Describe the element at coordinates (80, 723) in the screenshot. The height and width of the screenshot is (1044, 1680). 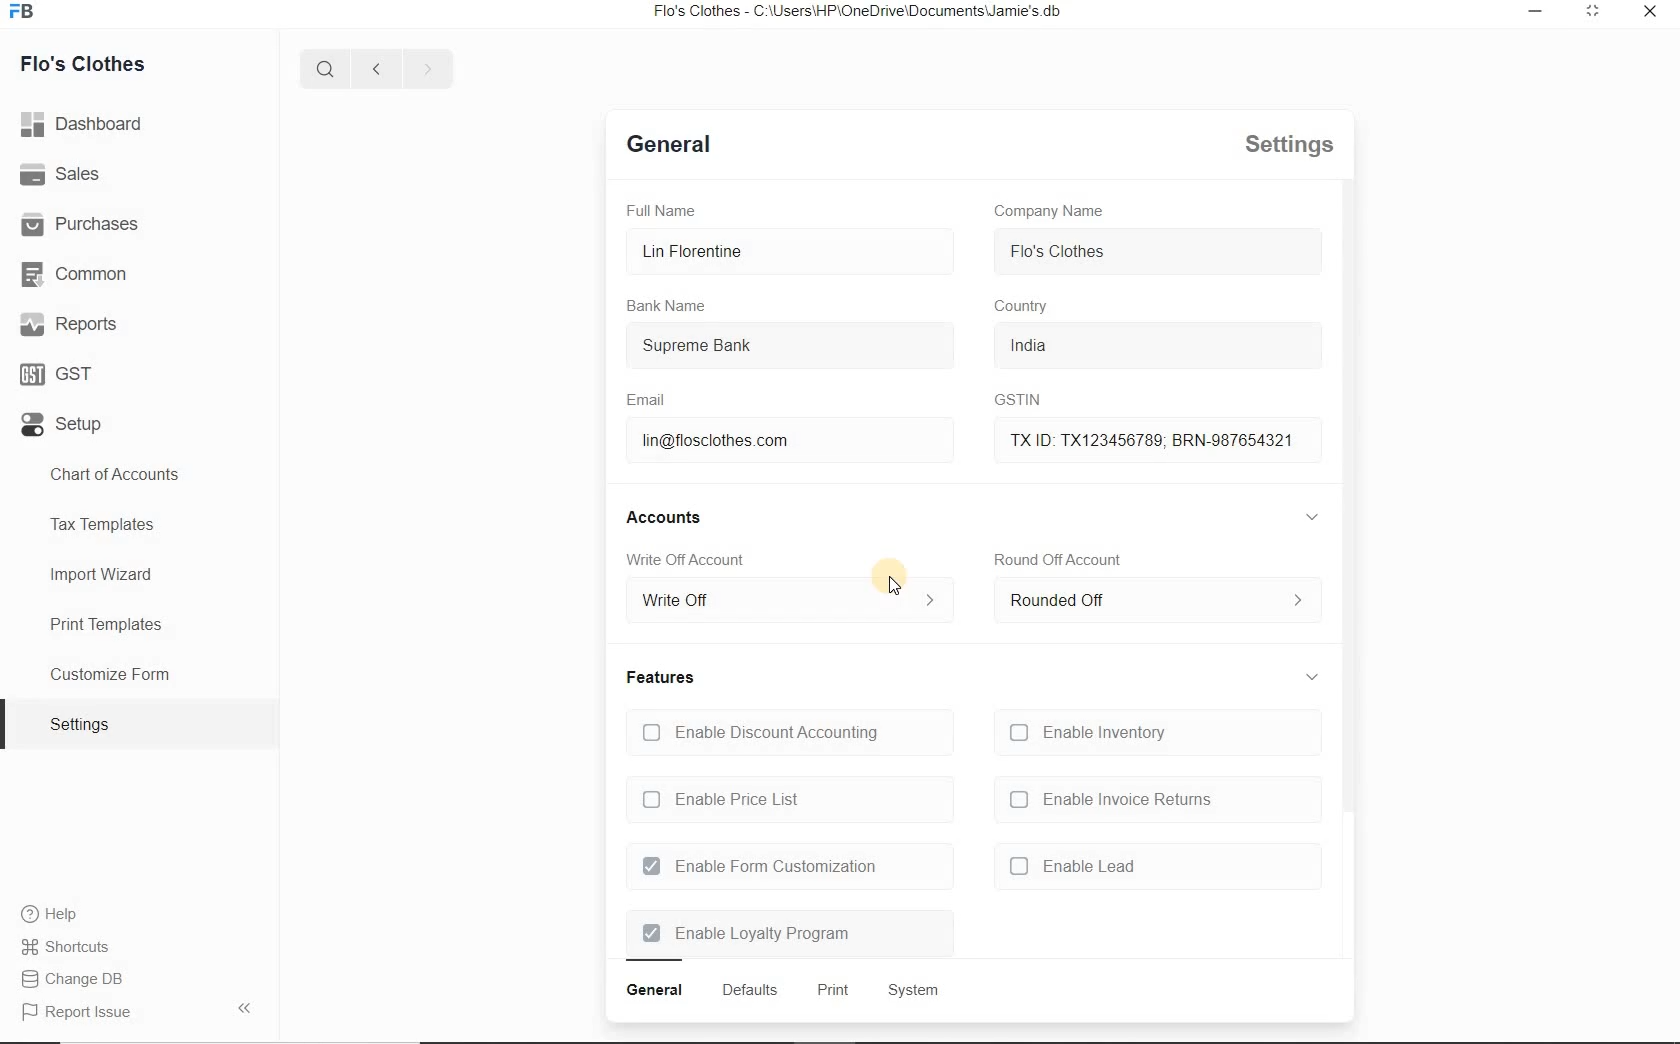
I see `settings` at that location.